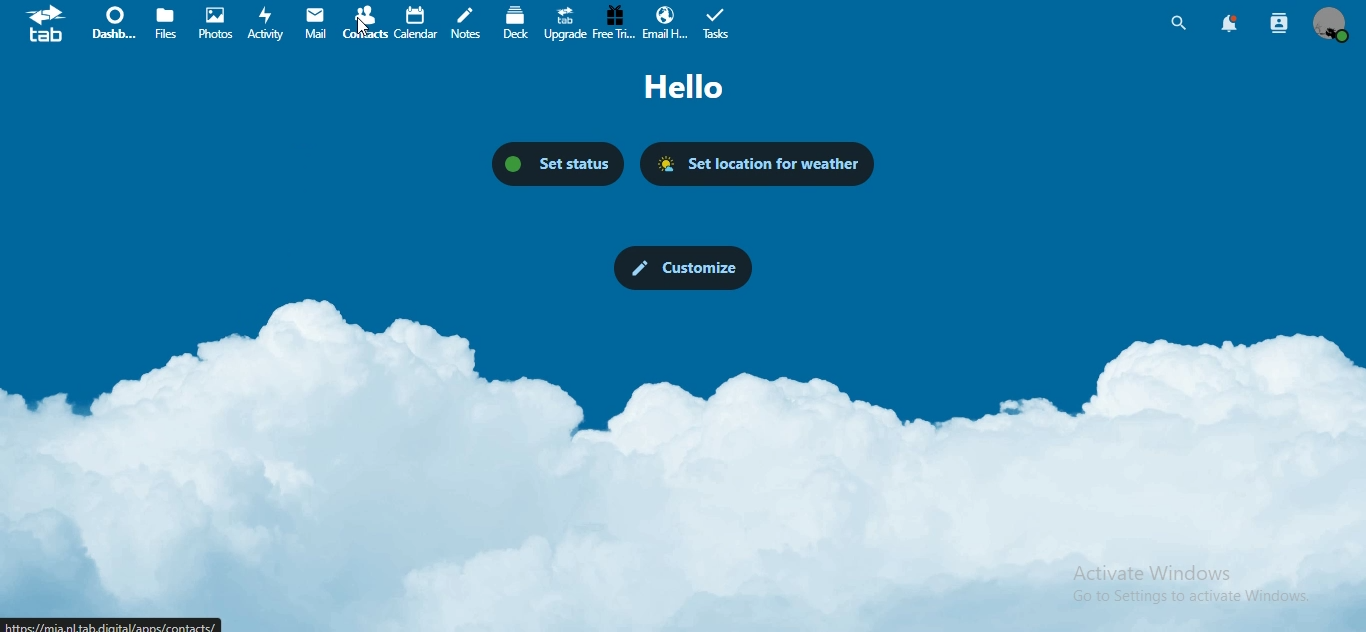 Image resolution: width=1366 pixels, height=632 pixels. I want to click on calendar, so click(417, 23).